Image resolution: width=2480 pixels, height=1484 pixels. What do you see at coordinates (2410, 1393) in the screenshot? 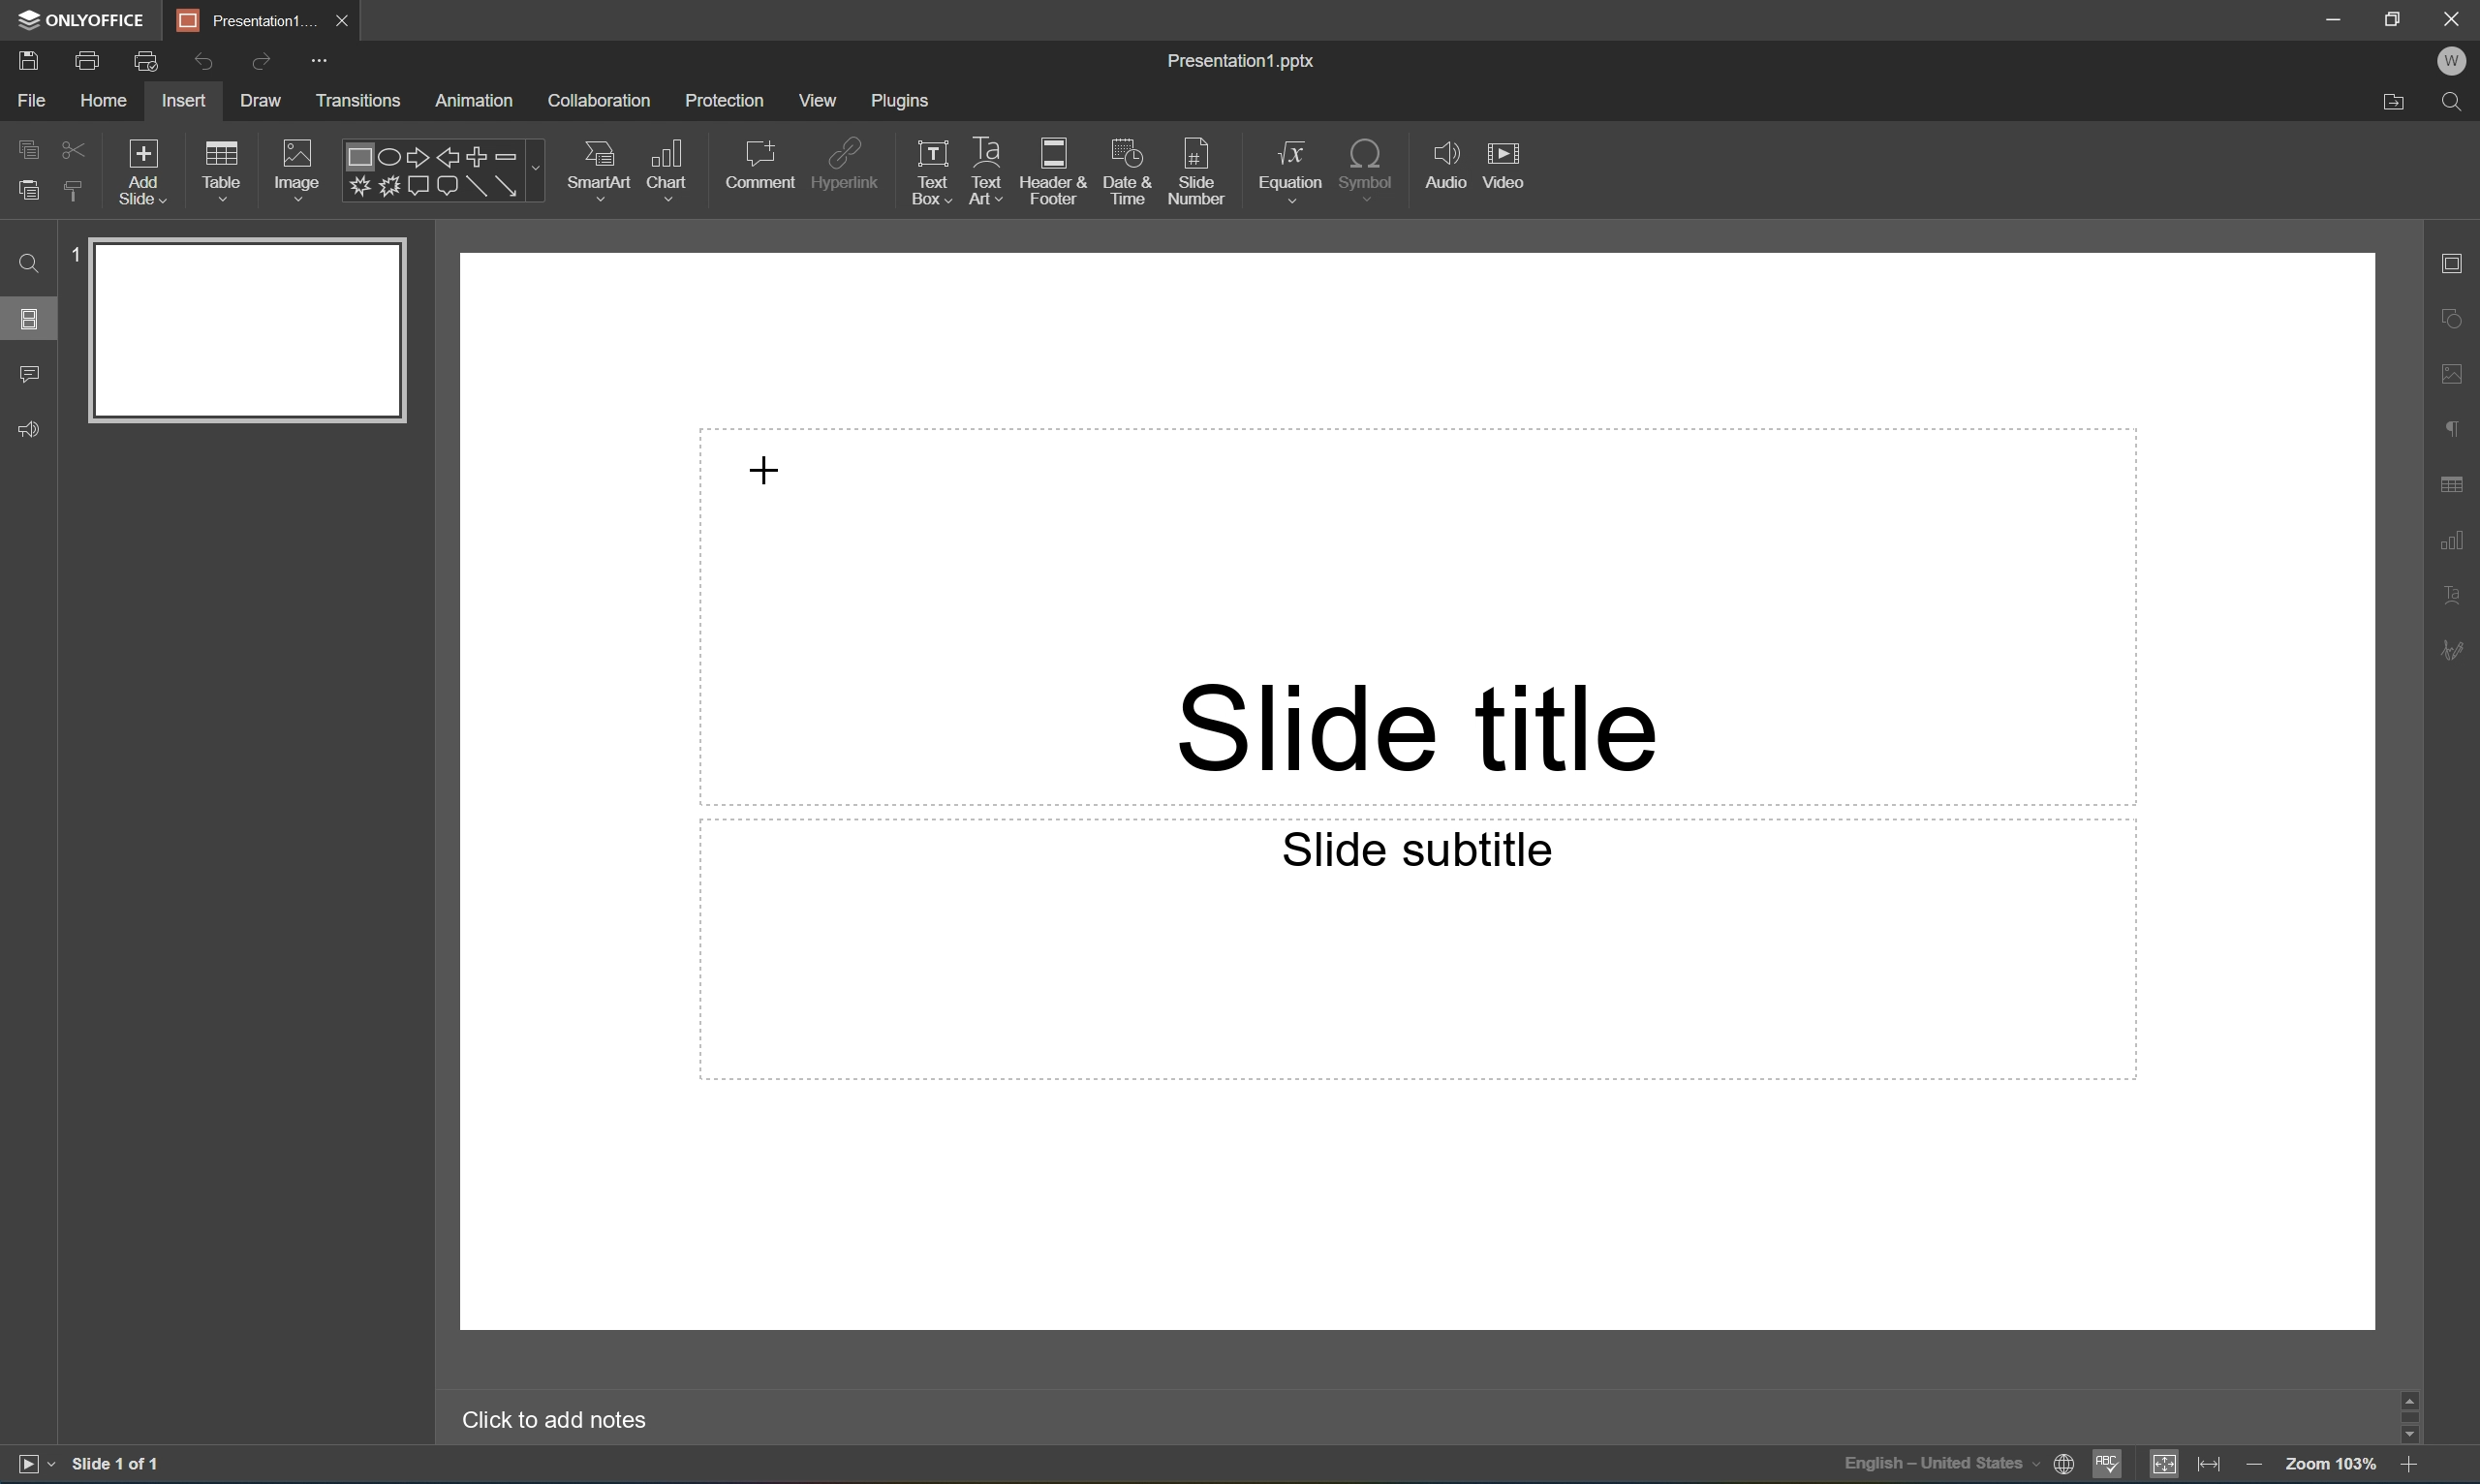
I see `Scroll Up` at bounding box center [2410, 1393].